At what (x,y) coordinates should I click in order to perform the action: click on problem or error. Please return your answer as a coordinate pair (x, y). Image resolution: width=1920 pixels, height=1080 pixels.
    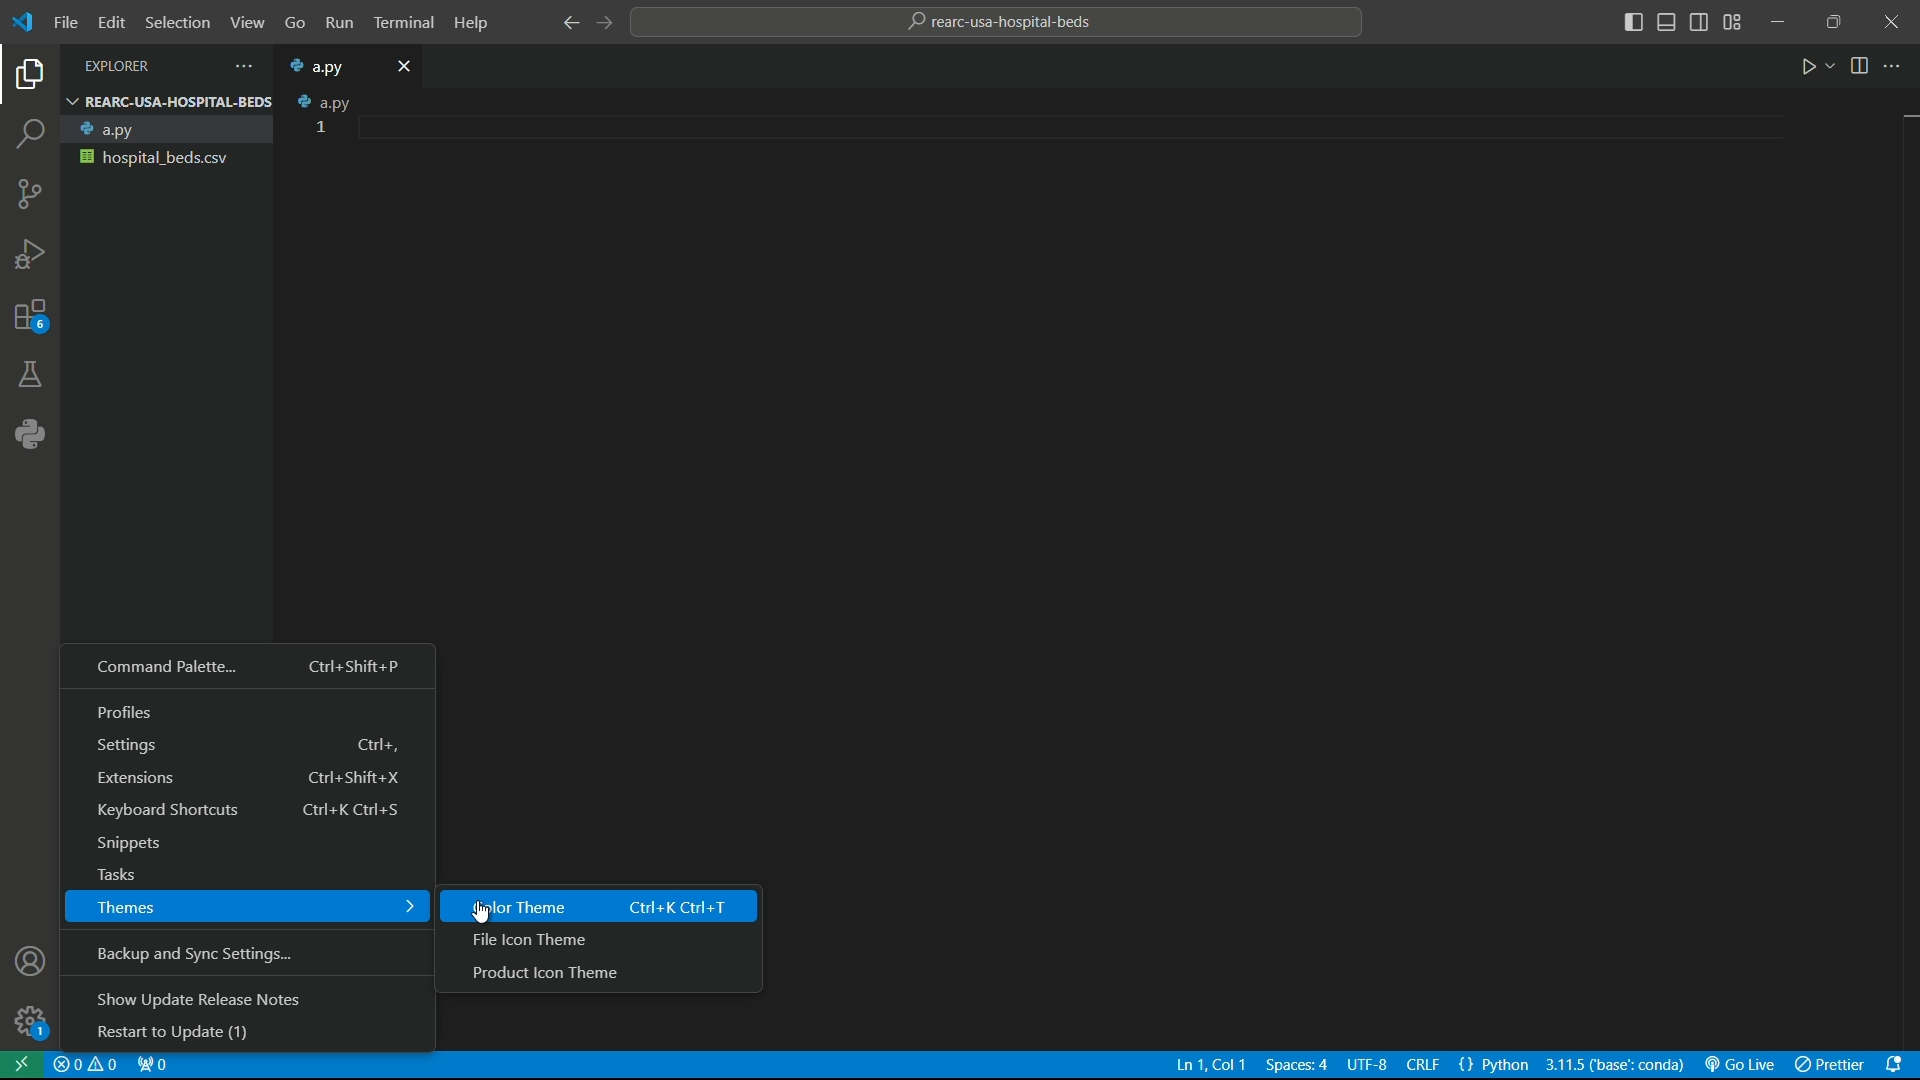
    Looking at the image, I should click on (87, 1065).